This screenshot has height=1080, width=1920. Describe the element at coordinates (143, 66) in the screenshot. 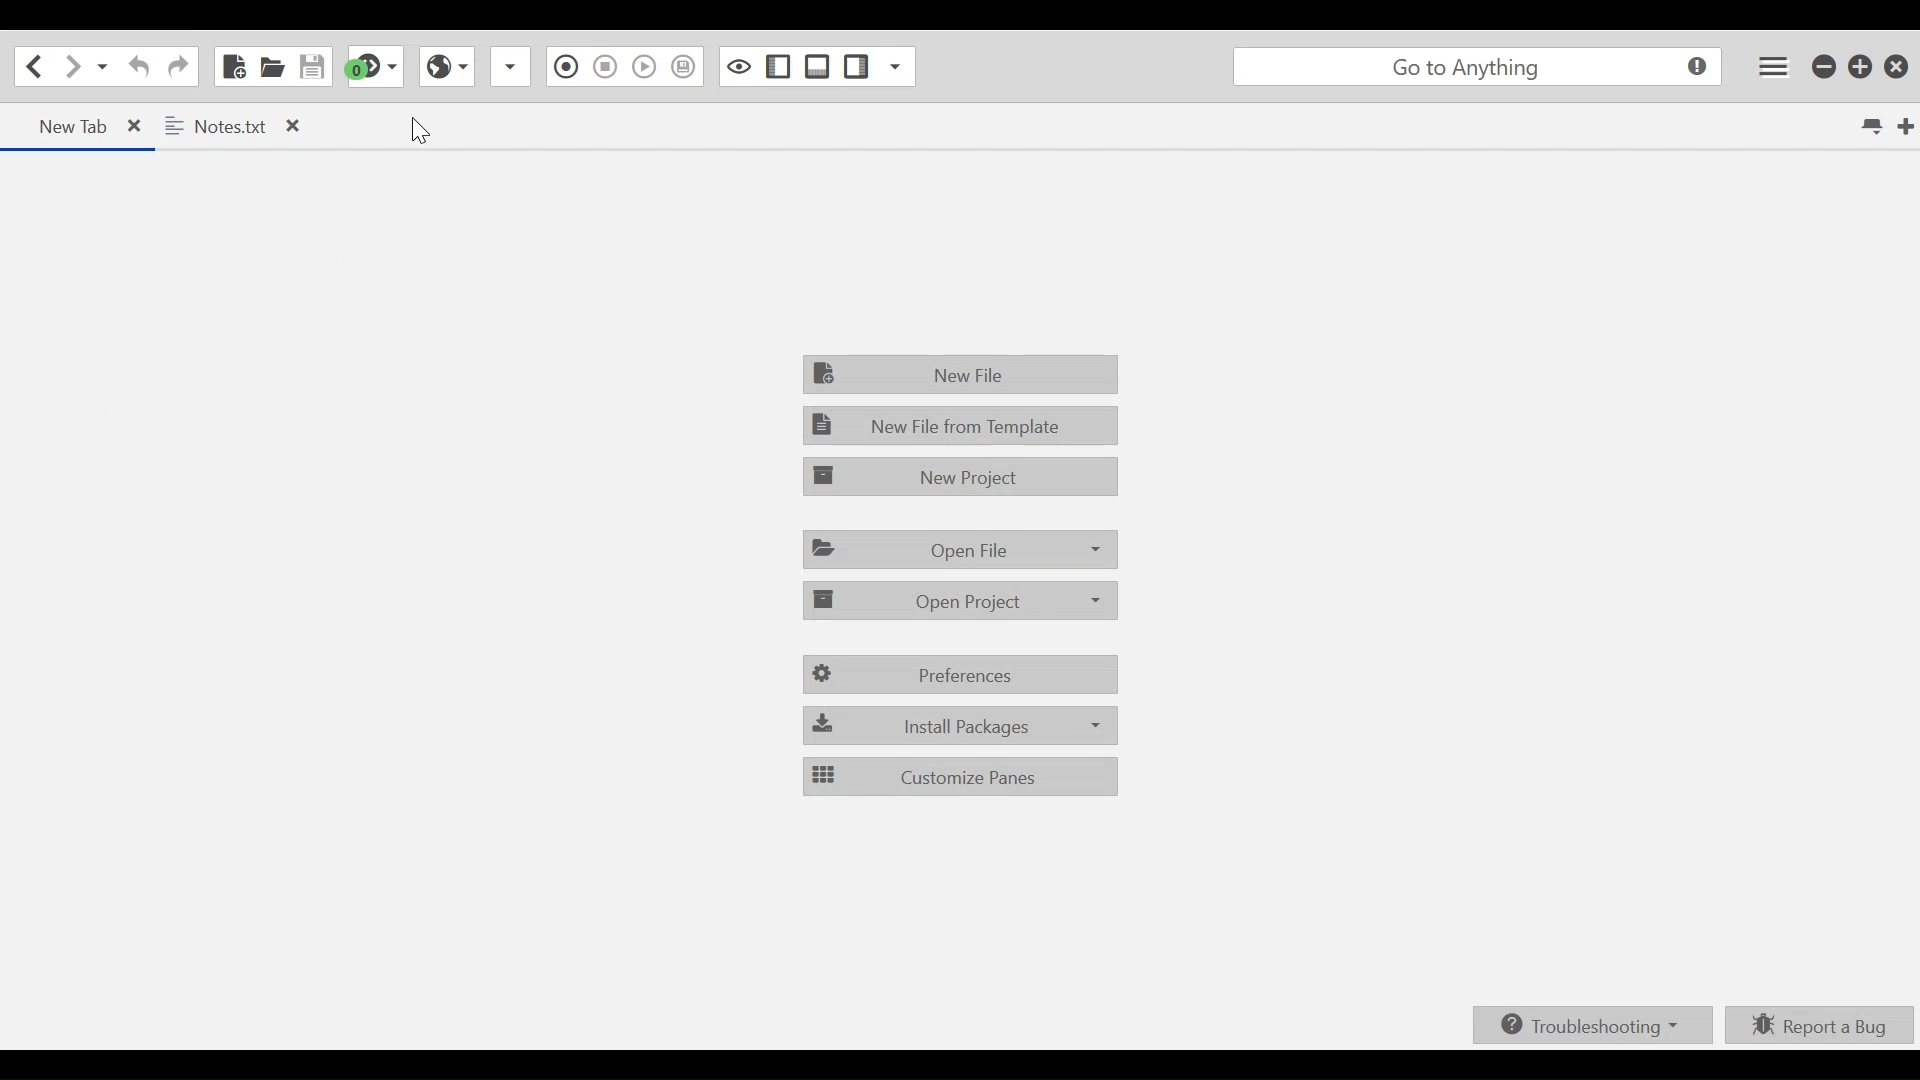

I see `Undo last Action` at that location.